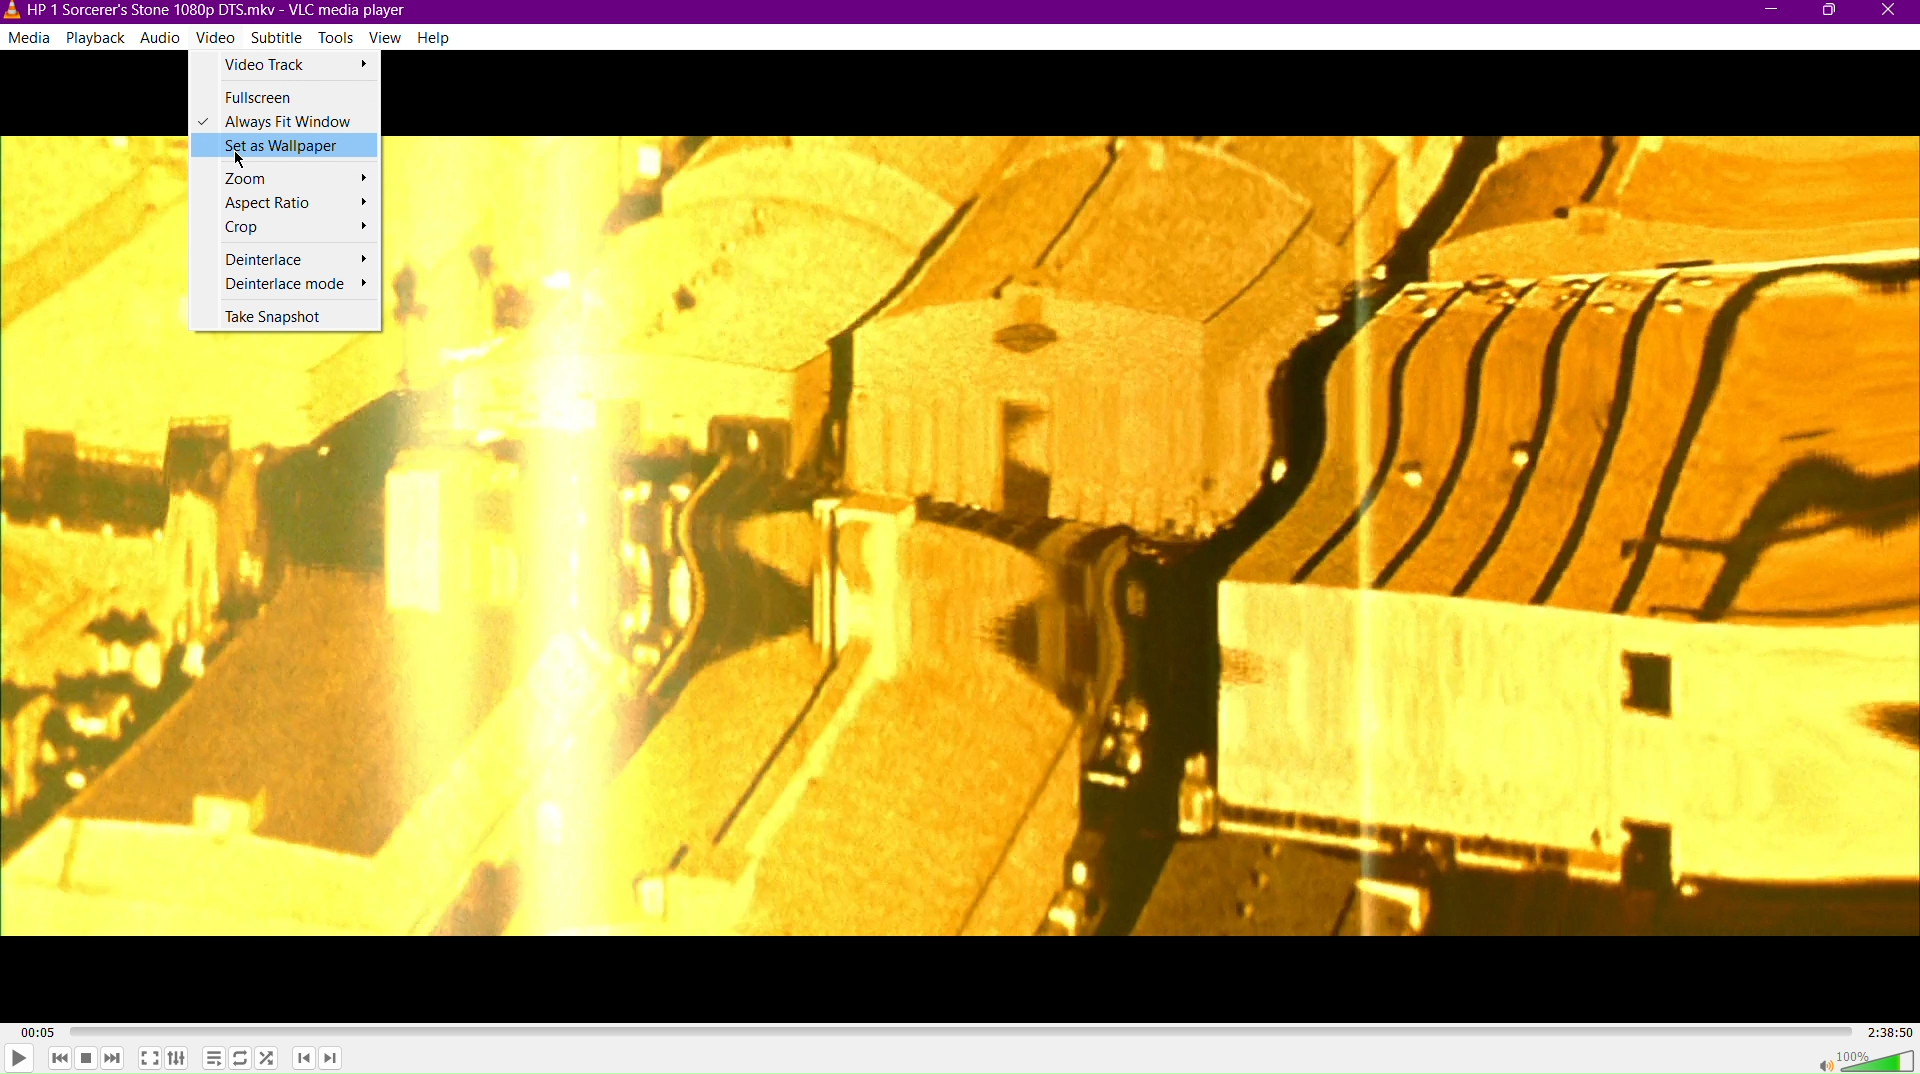  I want to click on Current timestamp, so click(26, 1026).